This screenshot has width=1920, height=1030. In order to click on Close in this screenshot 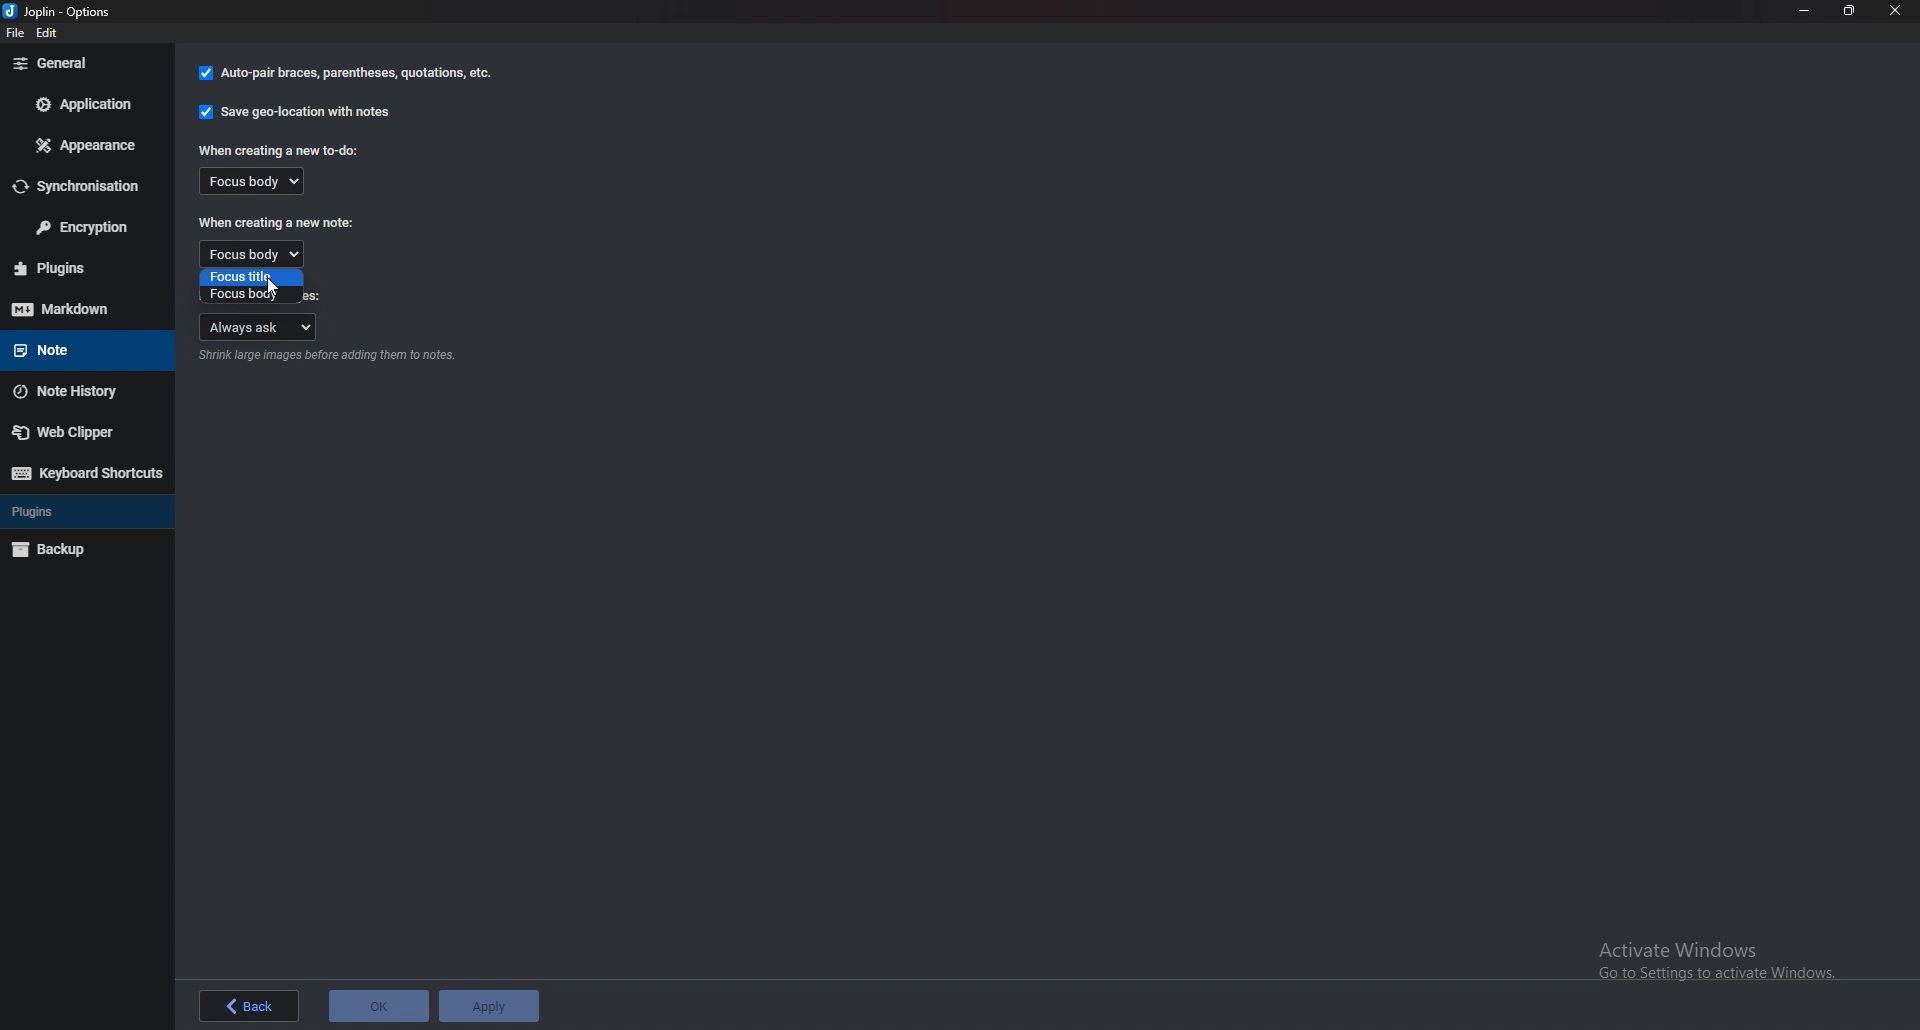, I will do `click(1894, 10)`.